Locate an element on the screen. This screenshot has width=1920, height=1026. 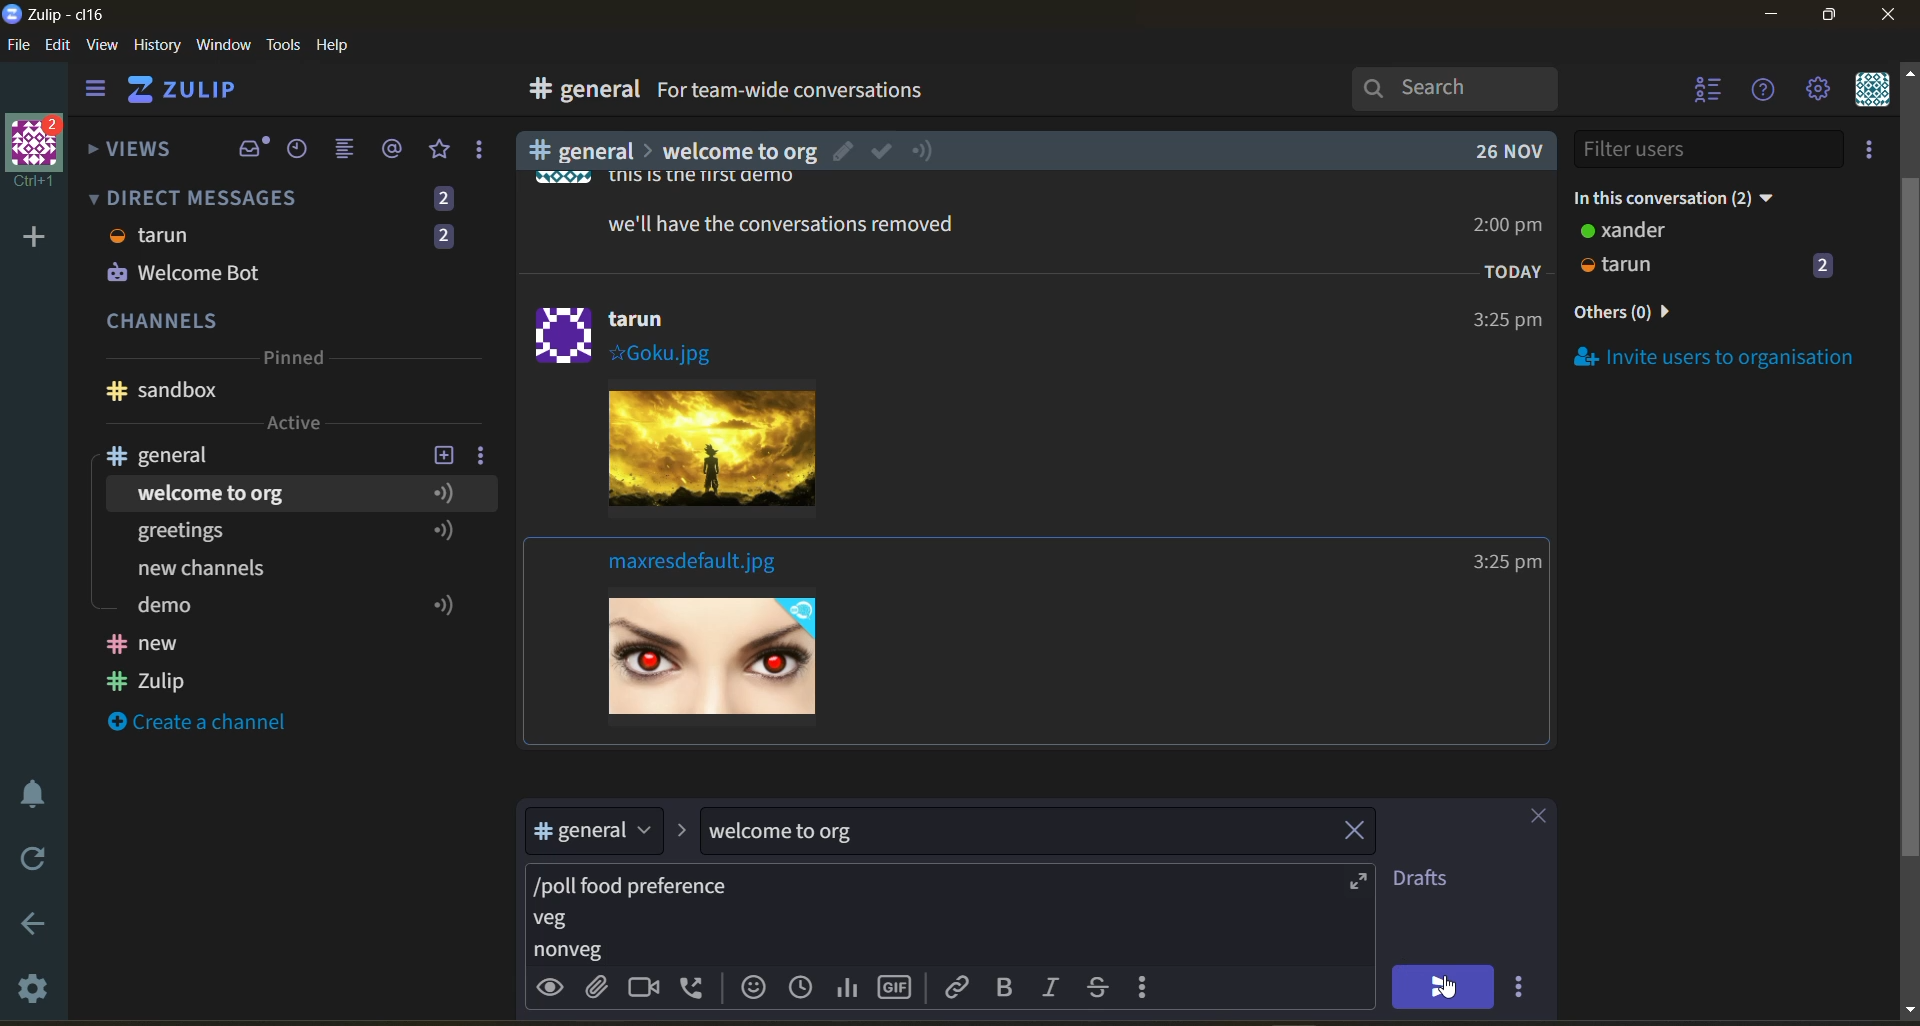
stream/channel is located at coordinates (599, 829).